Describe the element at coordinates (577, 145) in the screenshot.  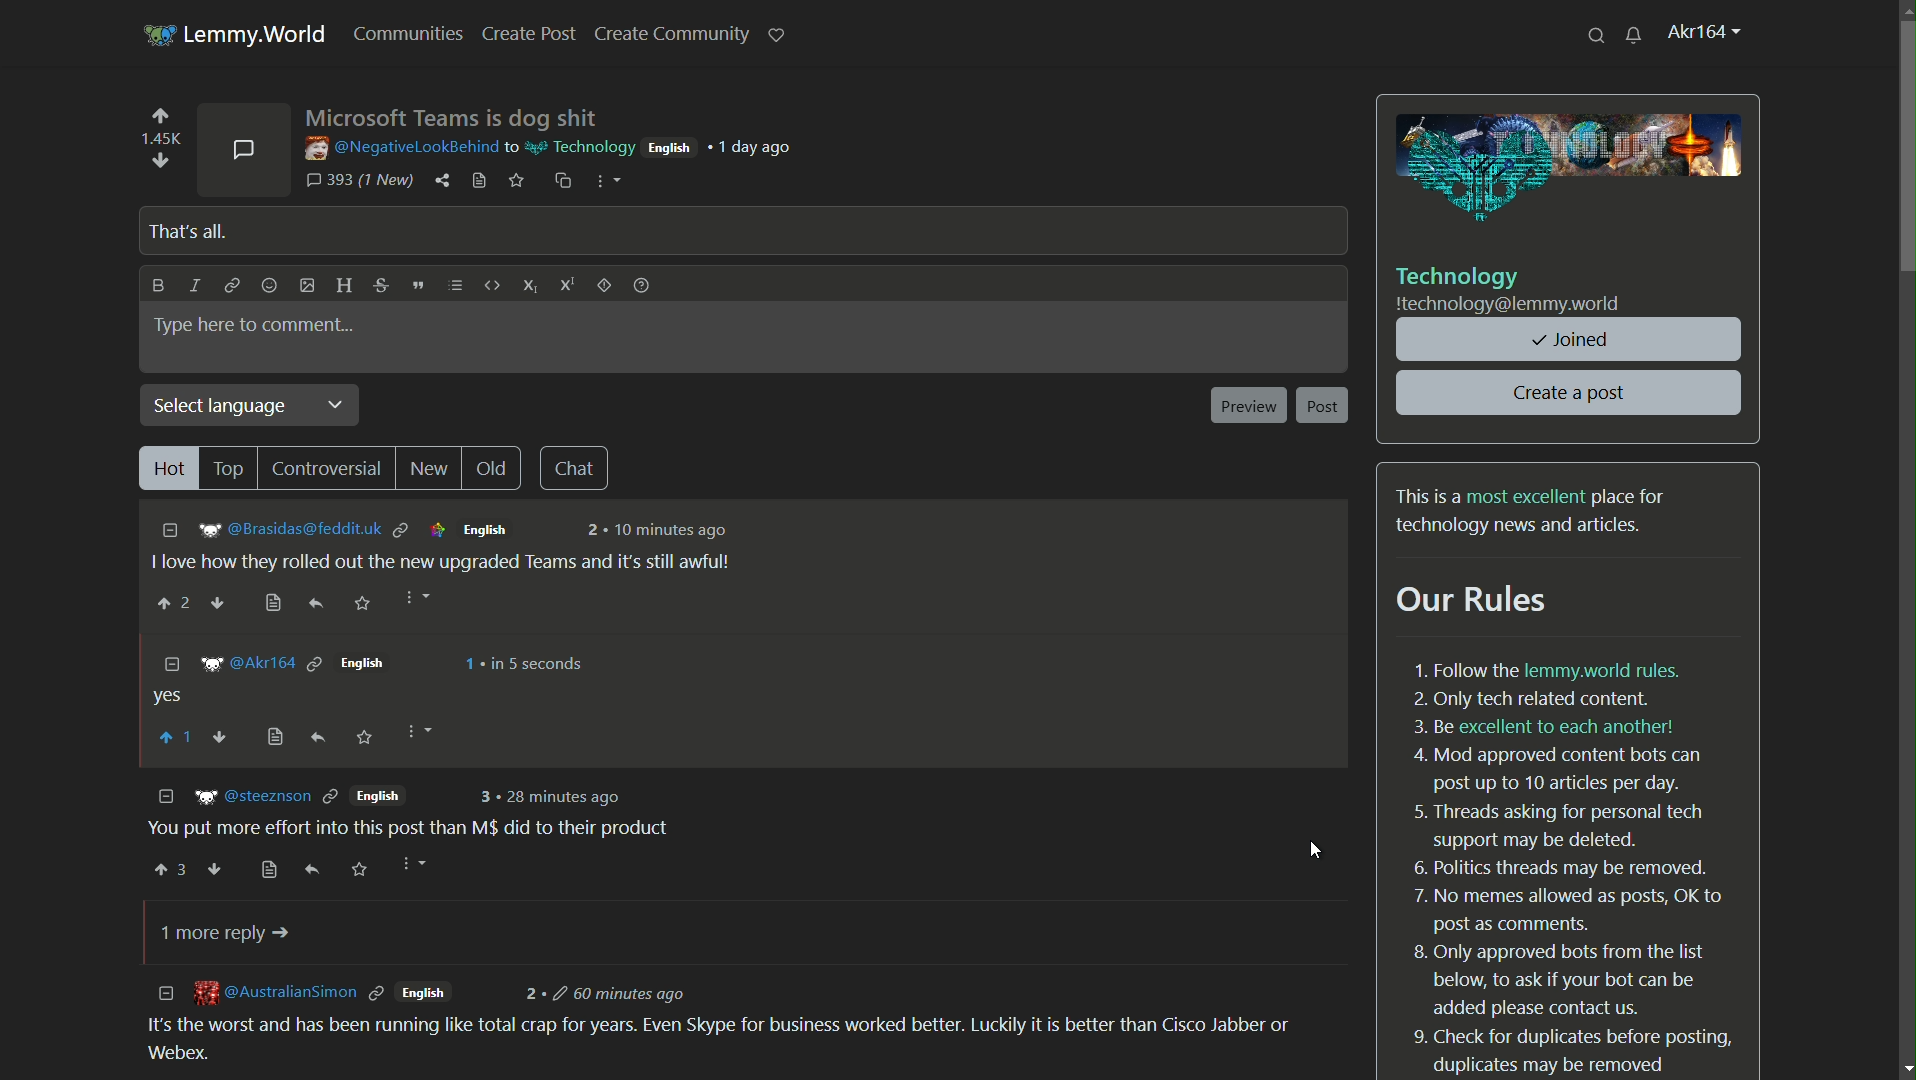
I see `community name` at that location.